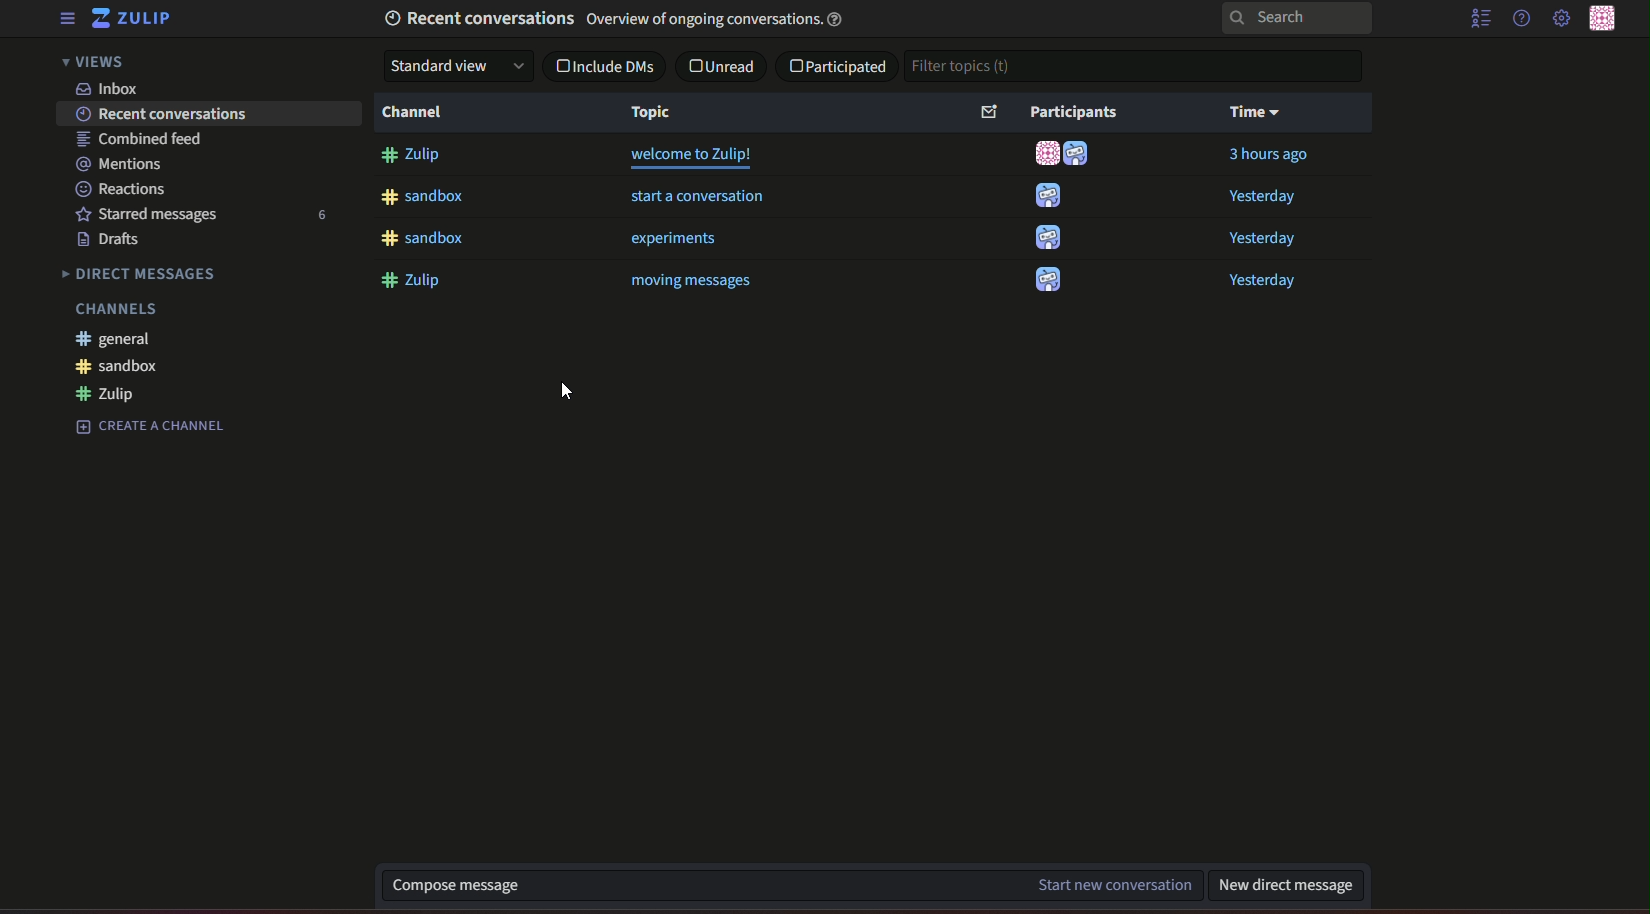 The height and width of the screenshot is (914, 1650). Describe the element at coordinates (1261, 240) in the screenshot. I see `Yesterday` at that location.